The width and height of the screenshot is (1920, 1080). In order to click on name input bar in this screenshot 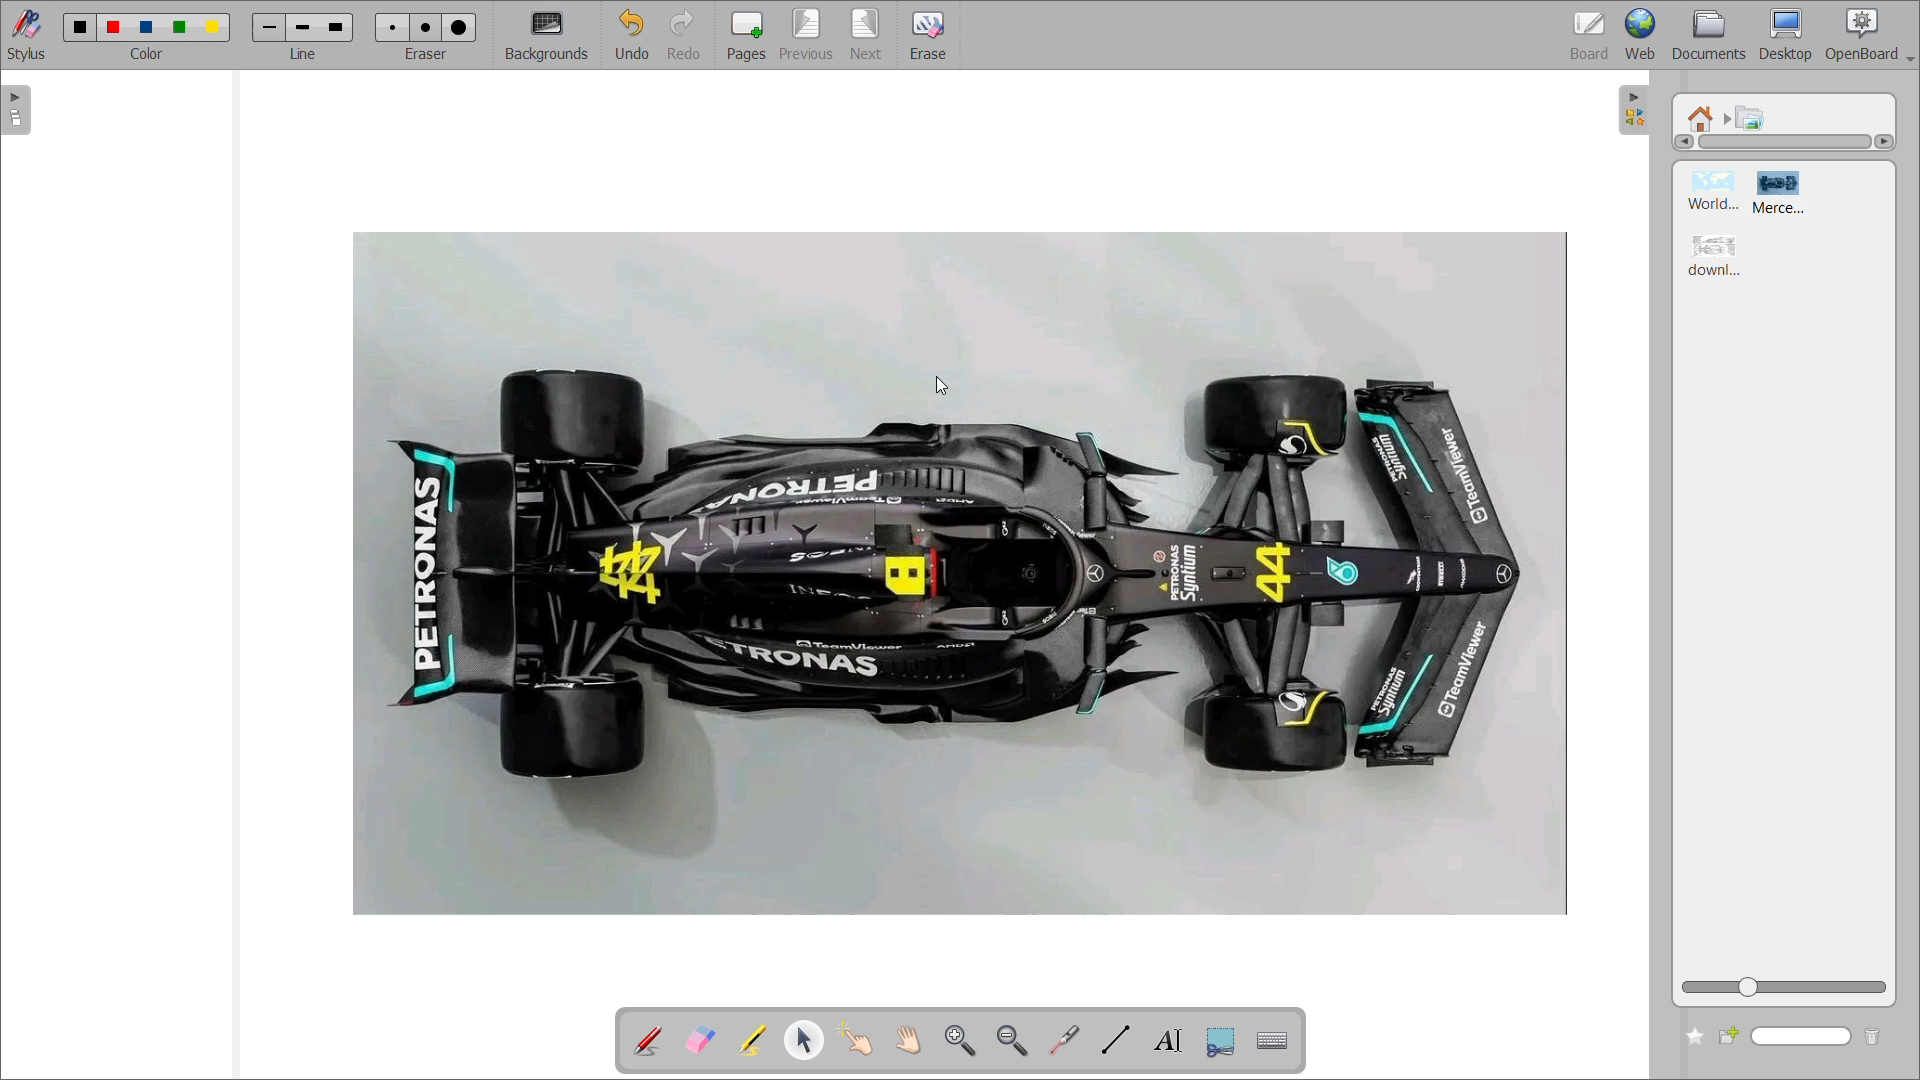, I will do `click(1800, 1037)`.